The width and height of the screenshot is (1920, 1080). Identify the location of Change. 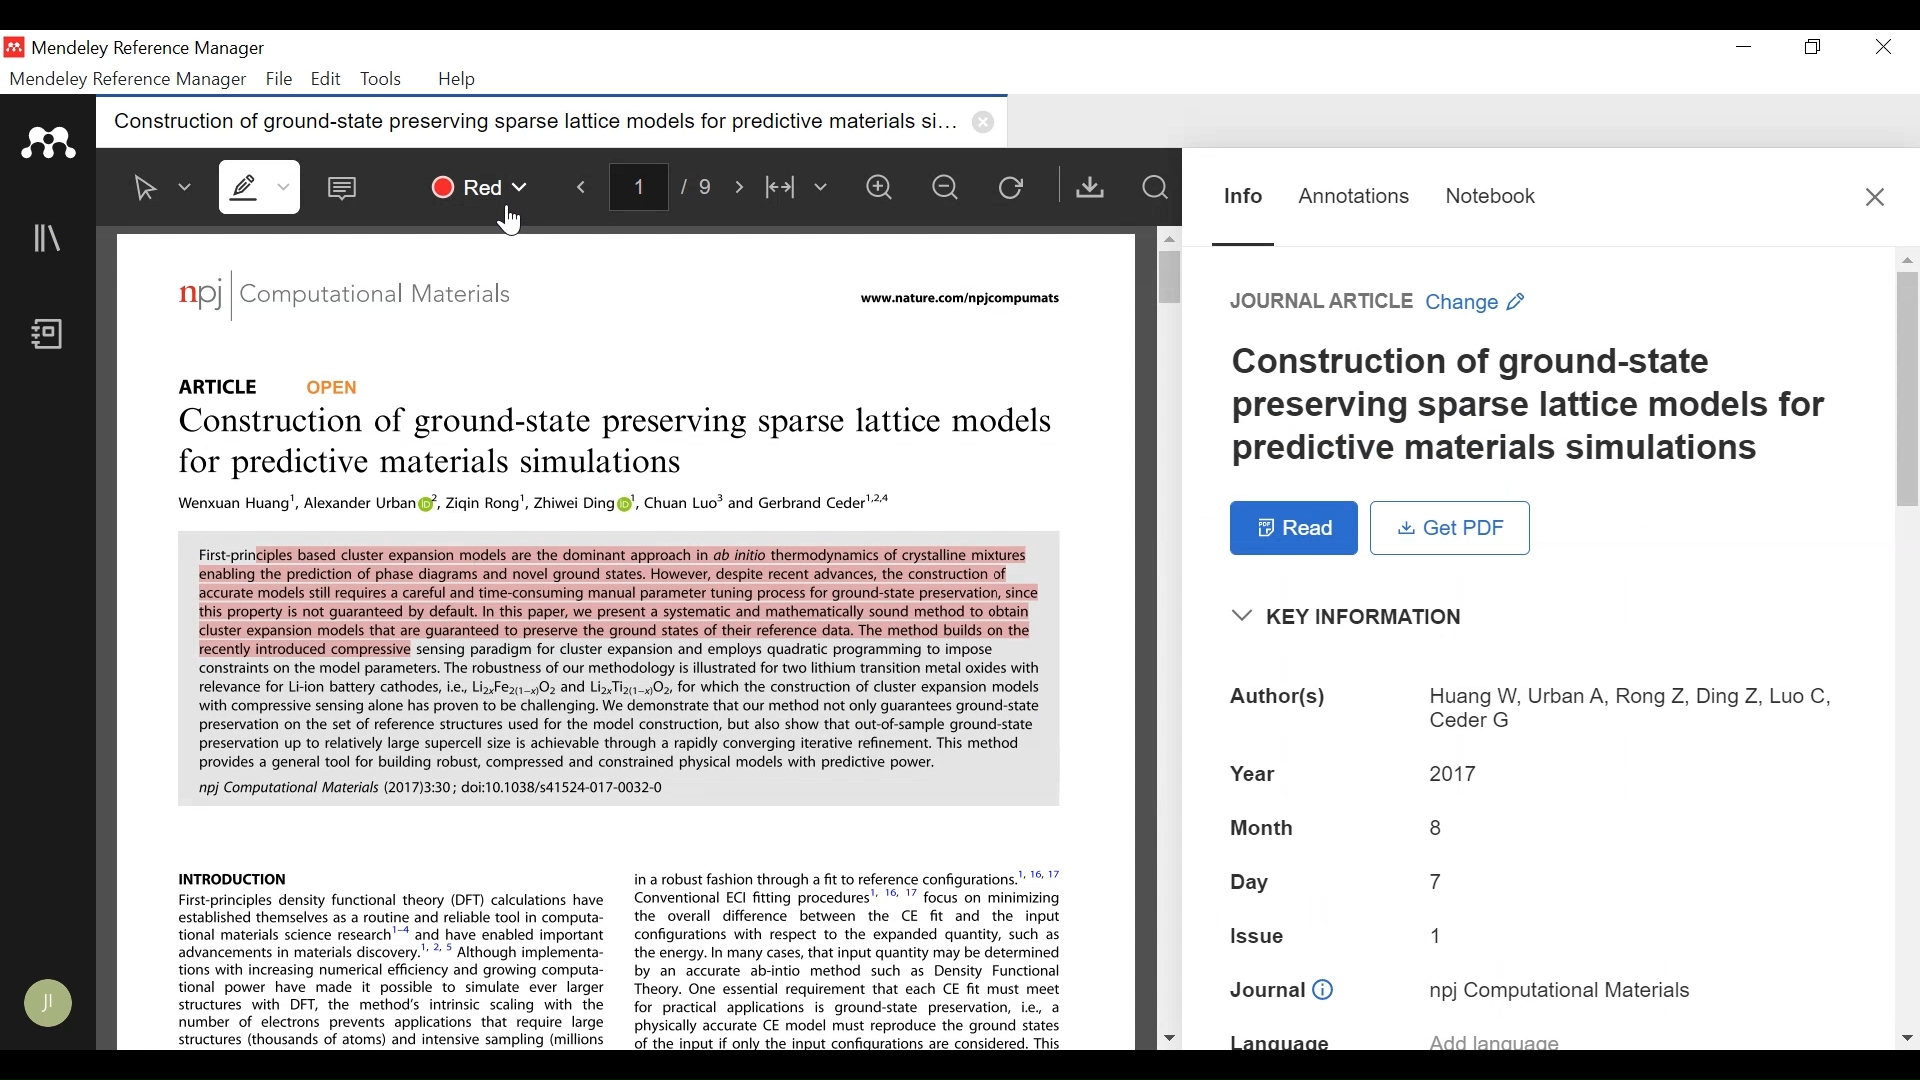
(1479, 302).